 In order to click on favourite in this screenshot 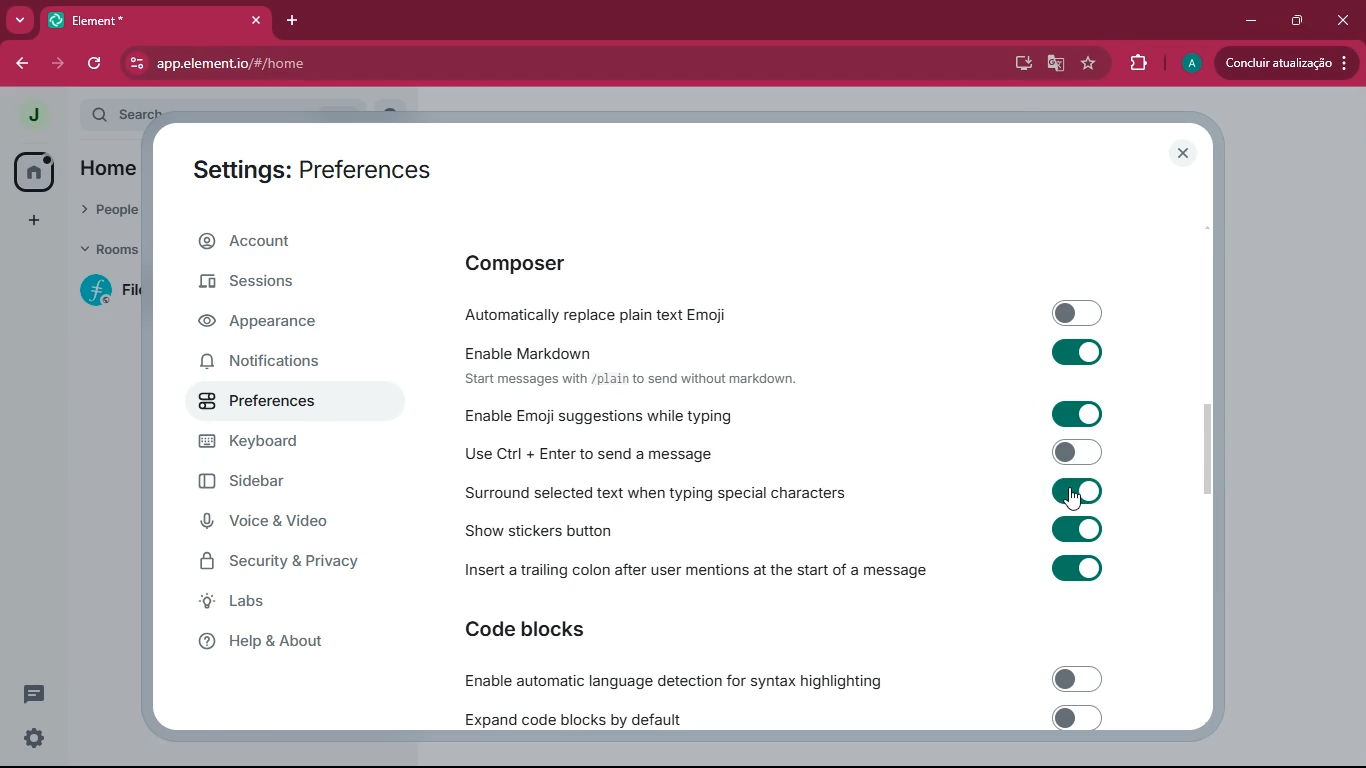, I will do `click(1093, 66)`.